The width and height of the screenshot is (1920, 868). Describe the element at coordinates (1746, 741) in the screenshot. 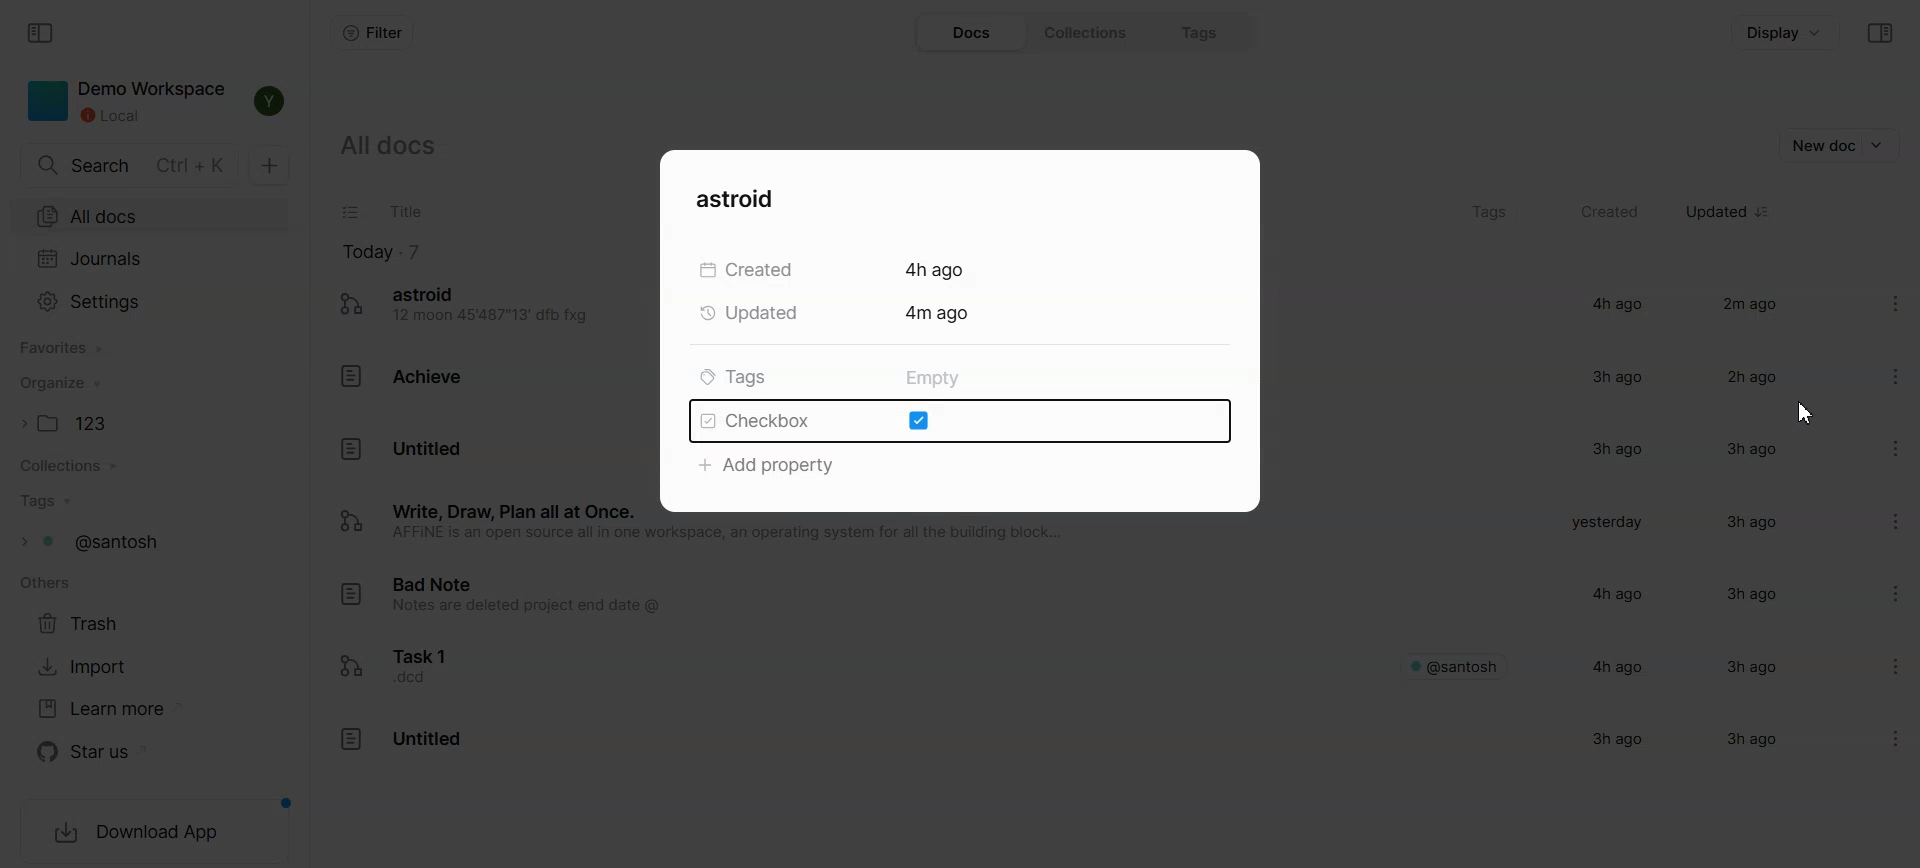

I see `3hago` at that location.